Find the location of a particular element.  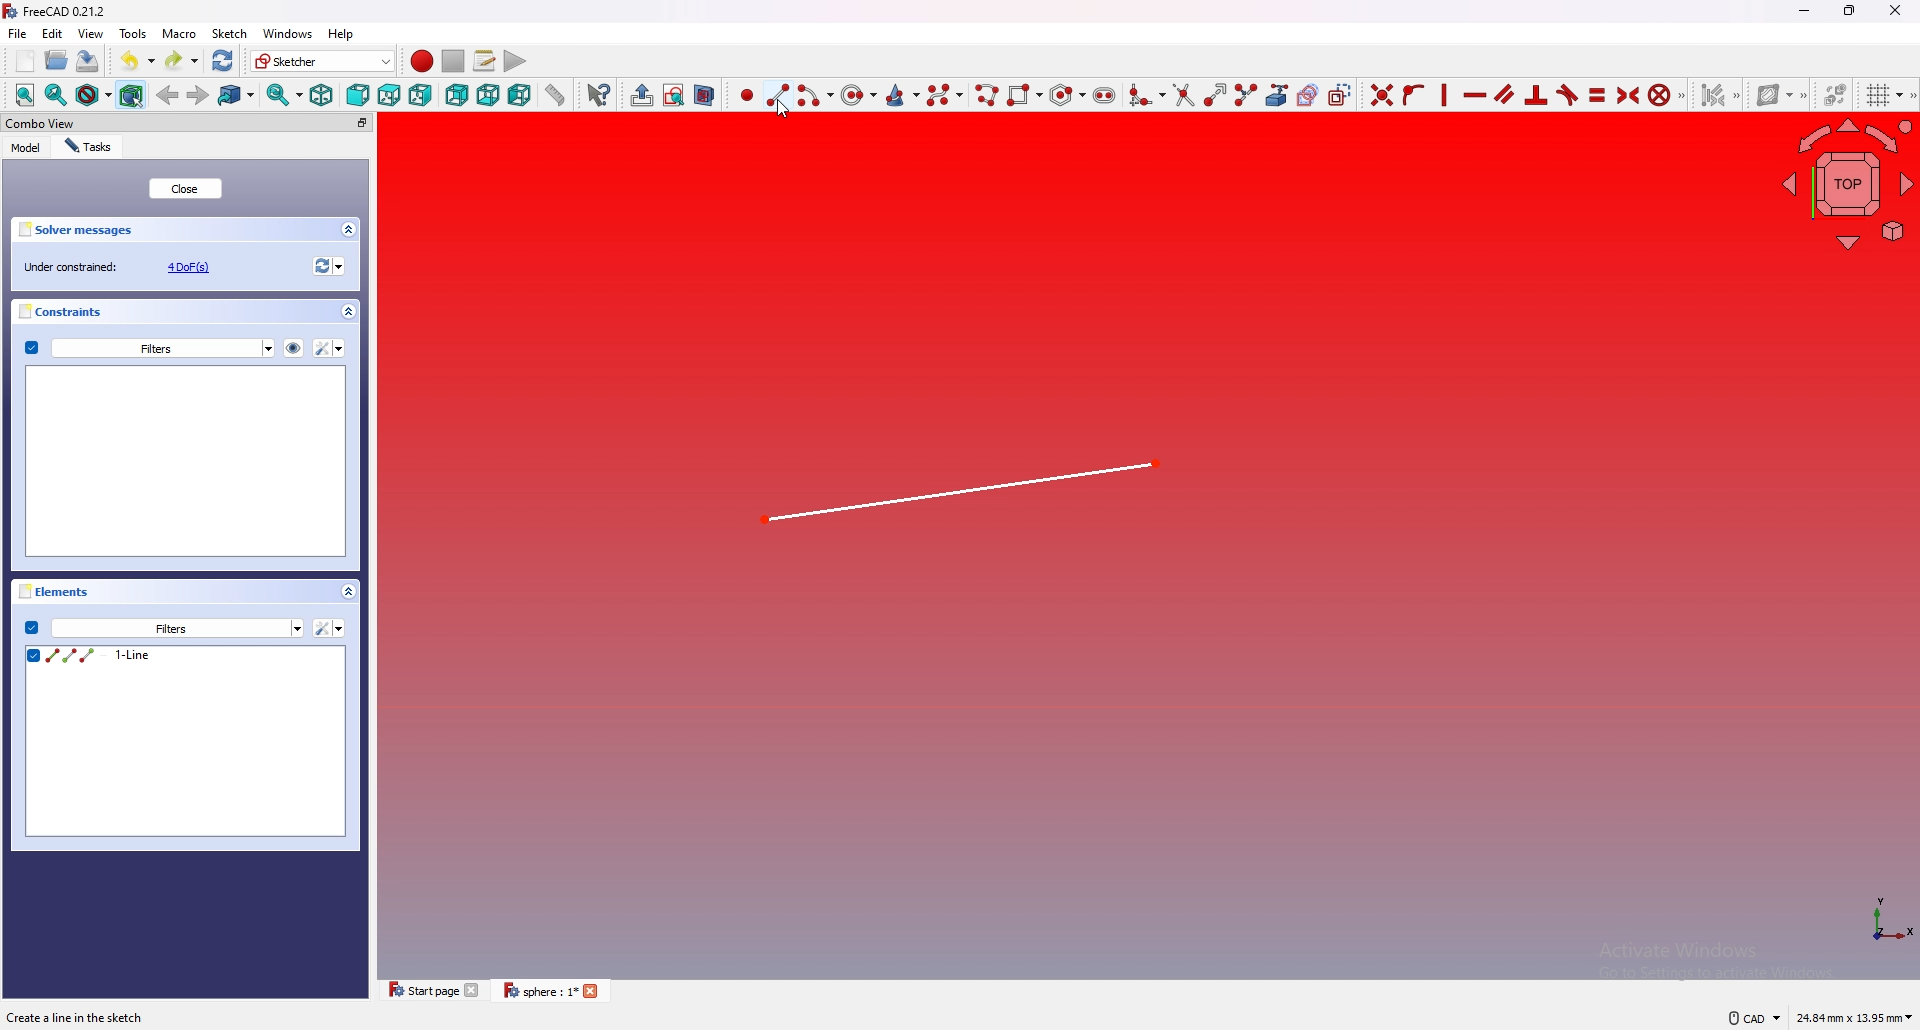

Create carbon copy is located at coordinates (1305, 95).